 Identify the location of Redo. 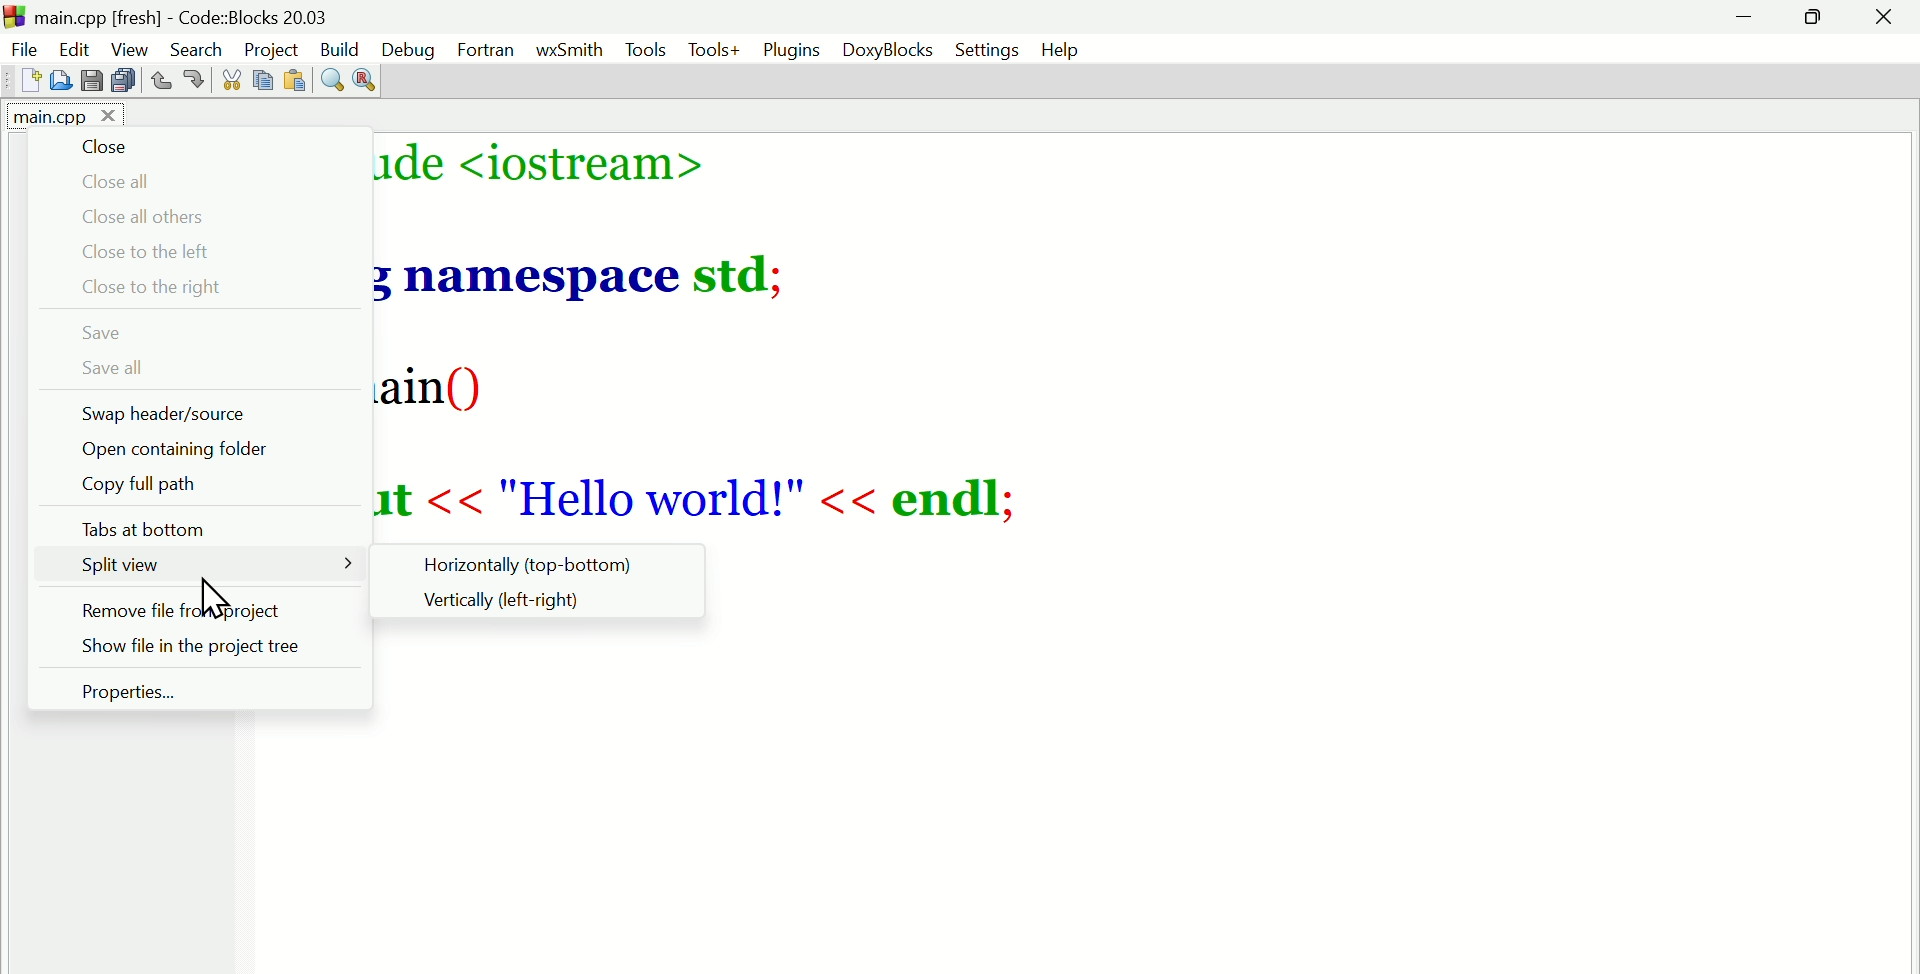
(198, 82).